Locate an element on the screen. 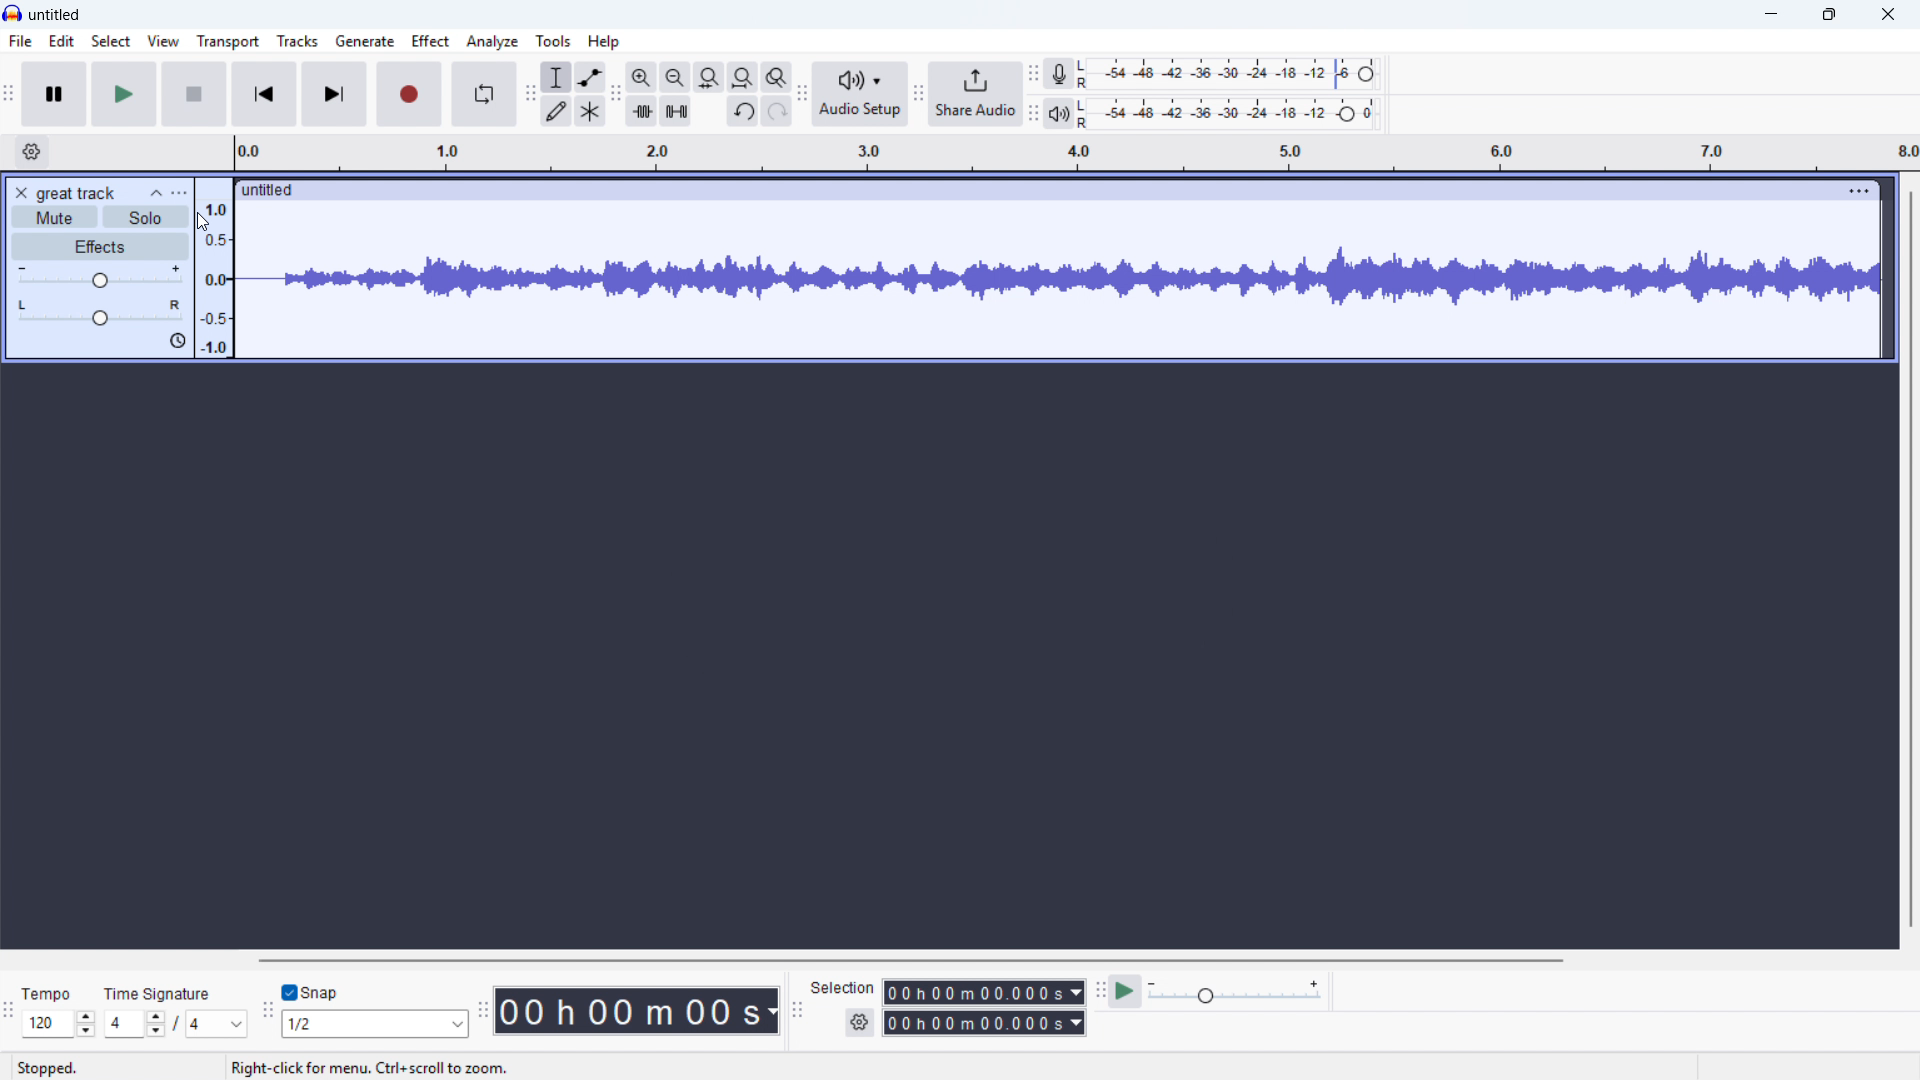 This screenshot has width=1920, height=1080. Fit project to width  is located at coordinates (709, 78).